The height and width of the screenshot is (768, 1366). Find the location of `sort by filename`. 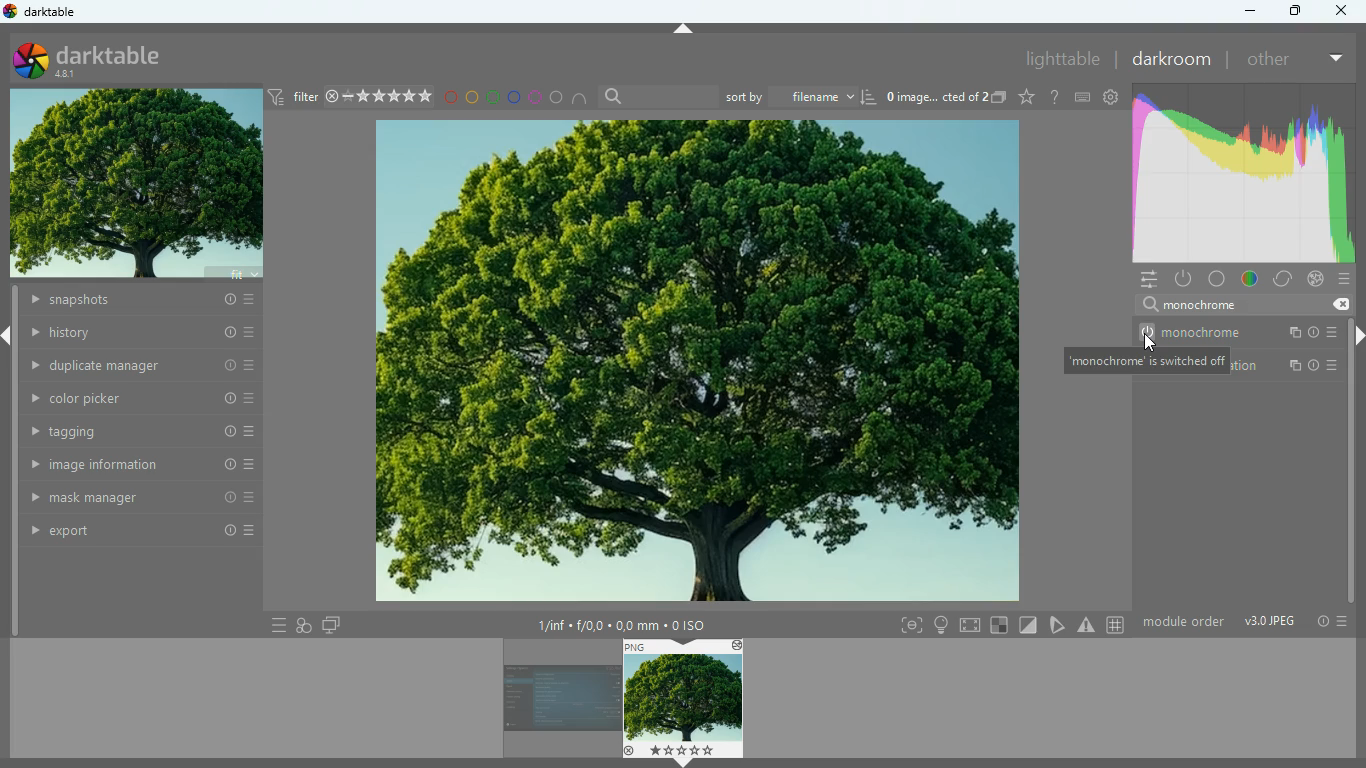

sort by filename is located at coordinates (801, 98).